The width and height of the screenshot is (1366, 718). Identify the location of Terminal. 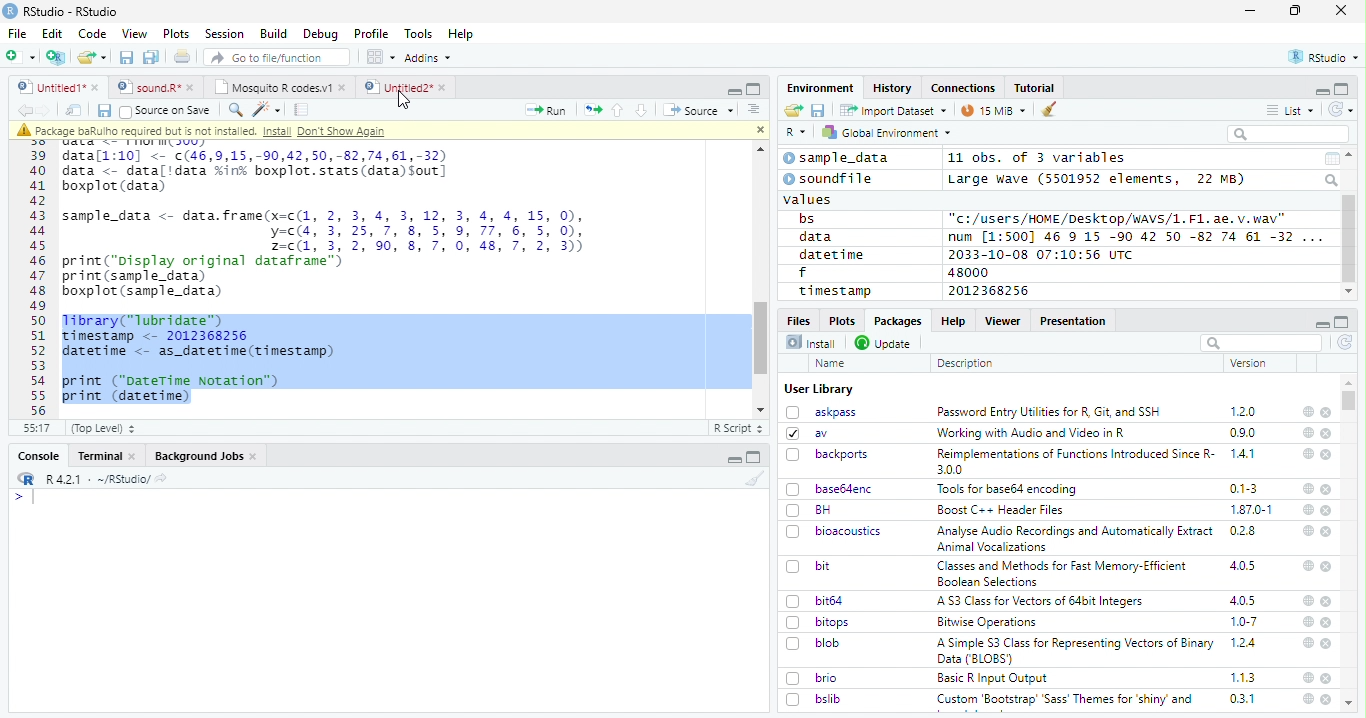
(106, 456).